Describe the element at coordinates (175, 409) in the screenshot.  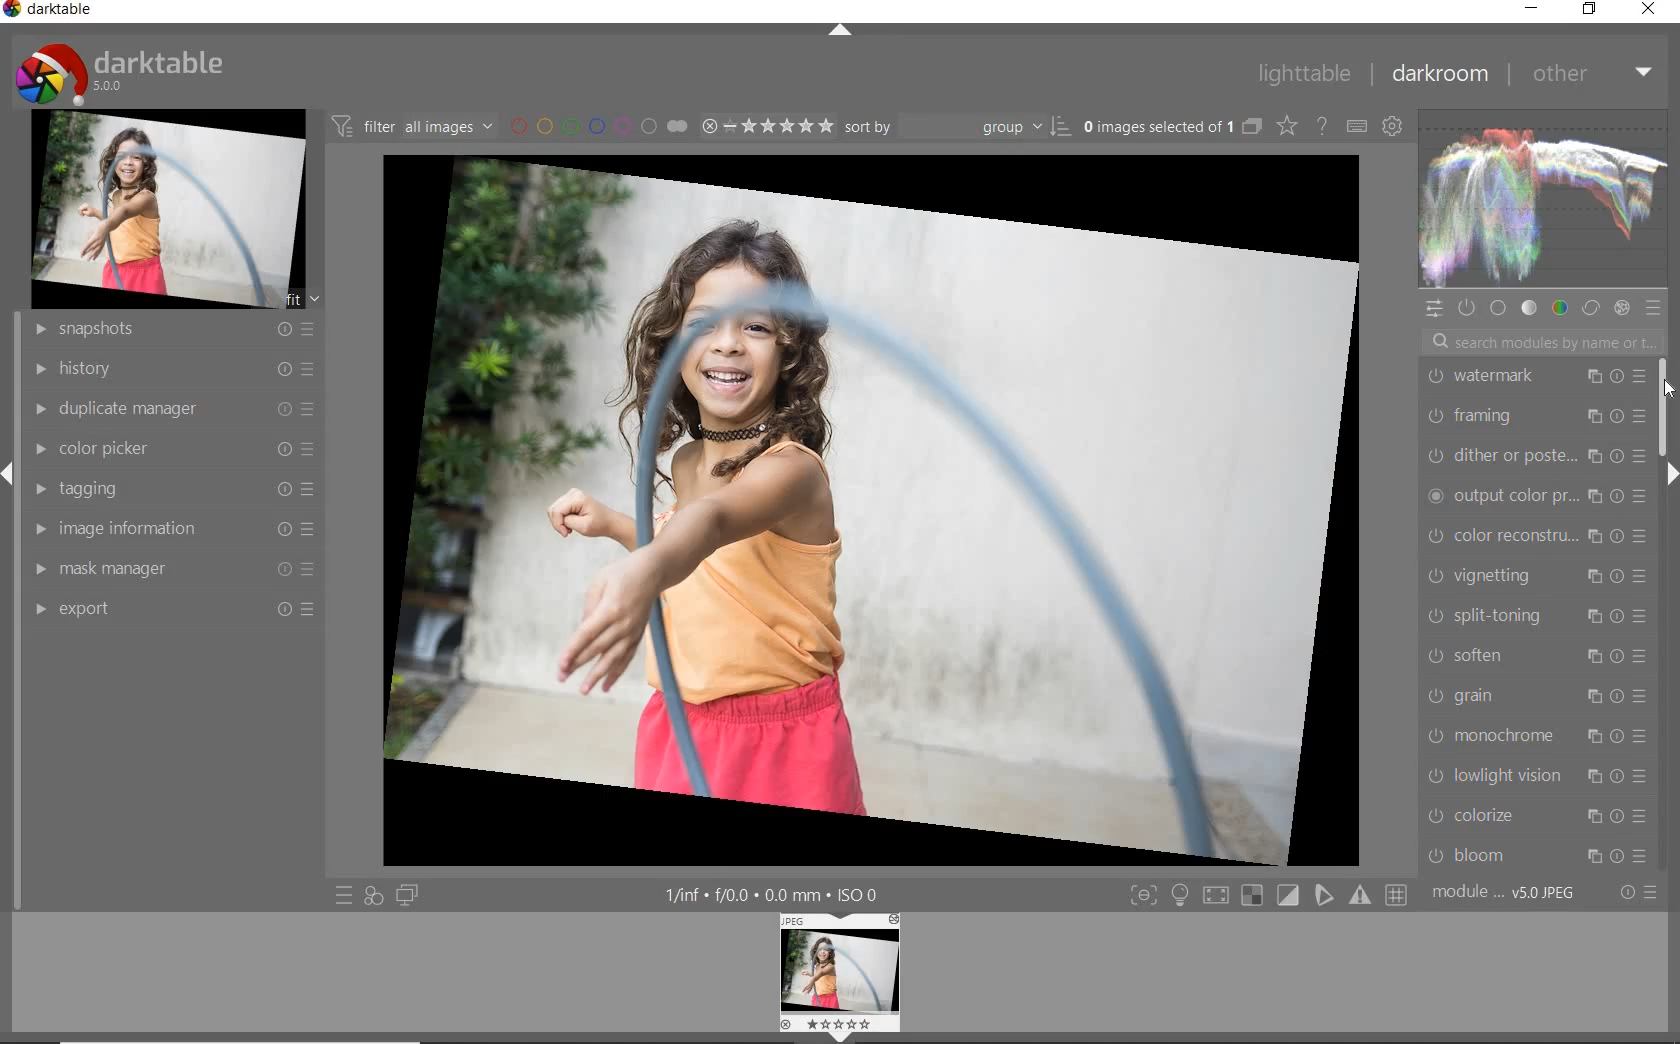
I see `duplicate manager` at that location.